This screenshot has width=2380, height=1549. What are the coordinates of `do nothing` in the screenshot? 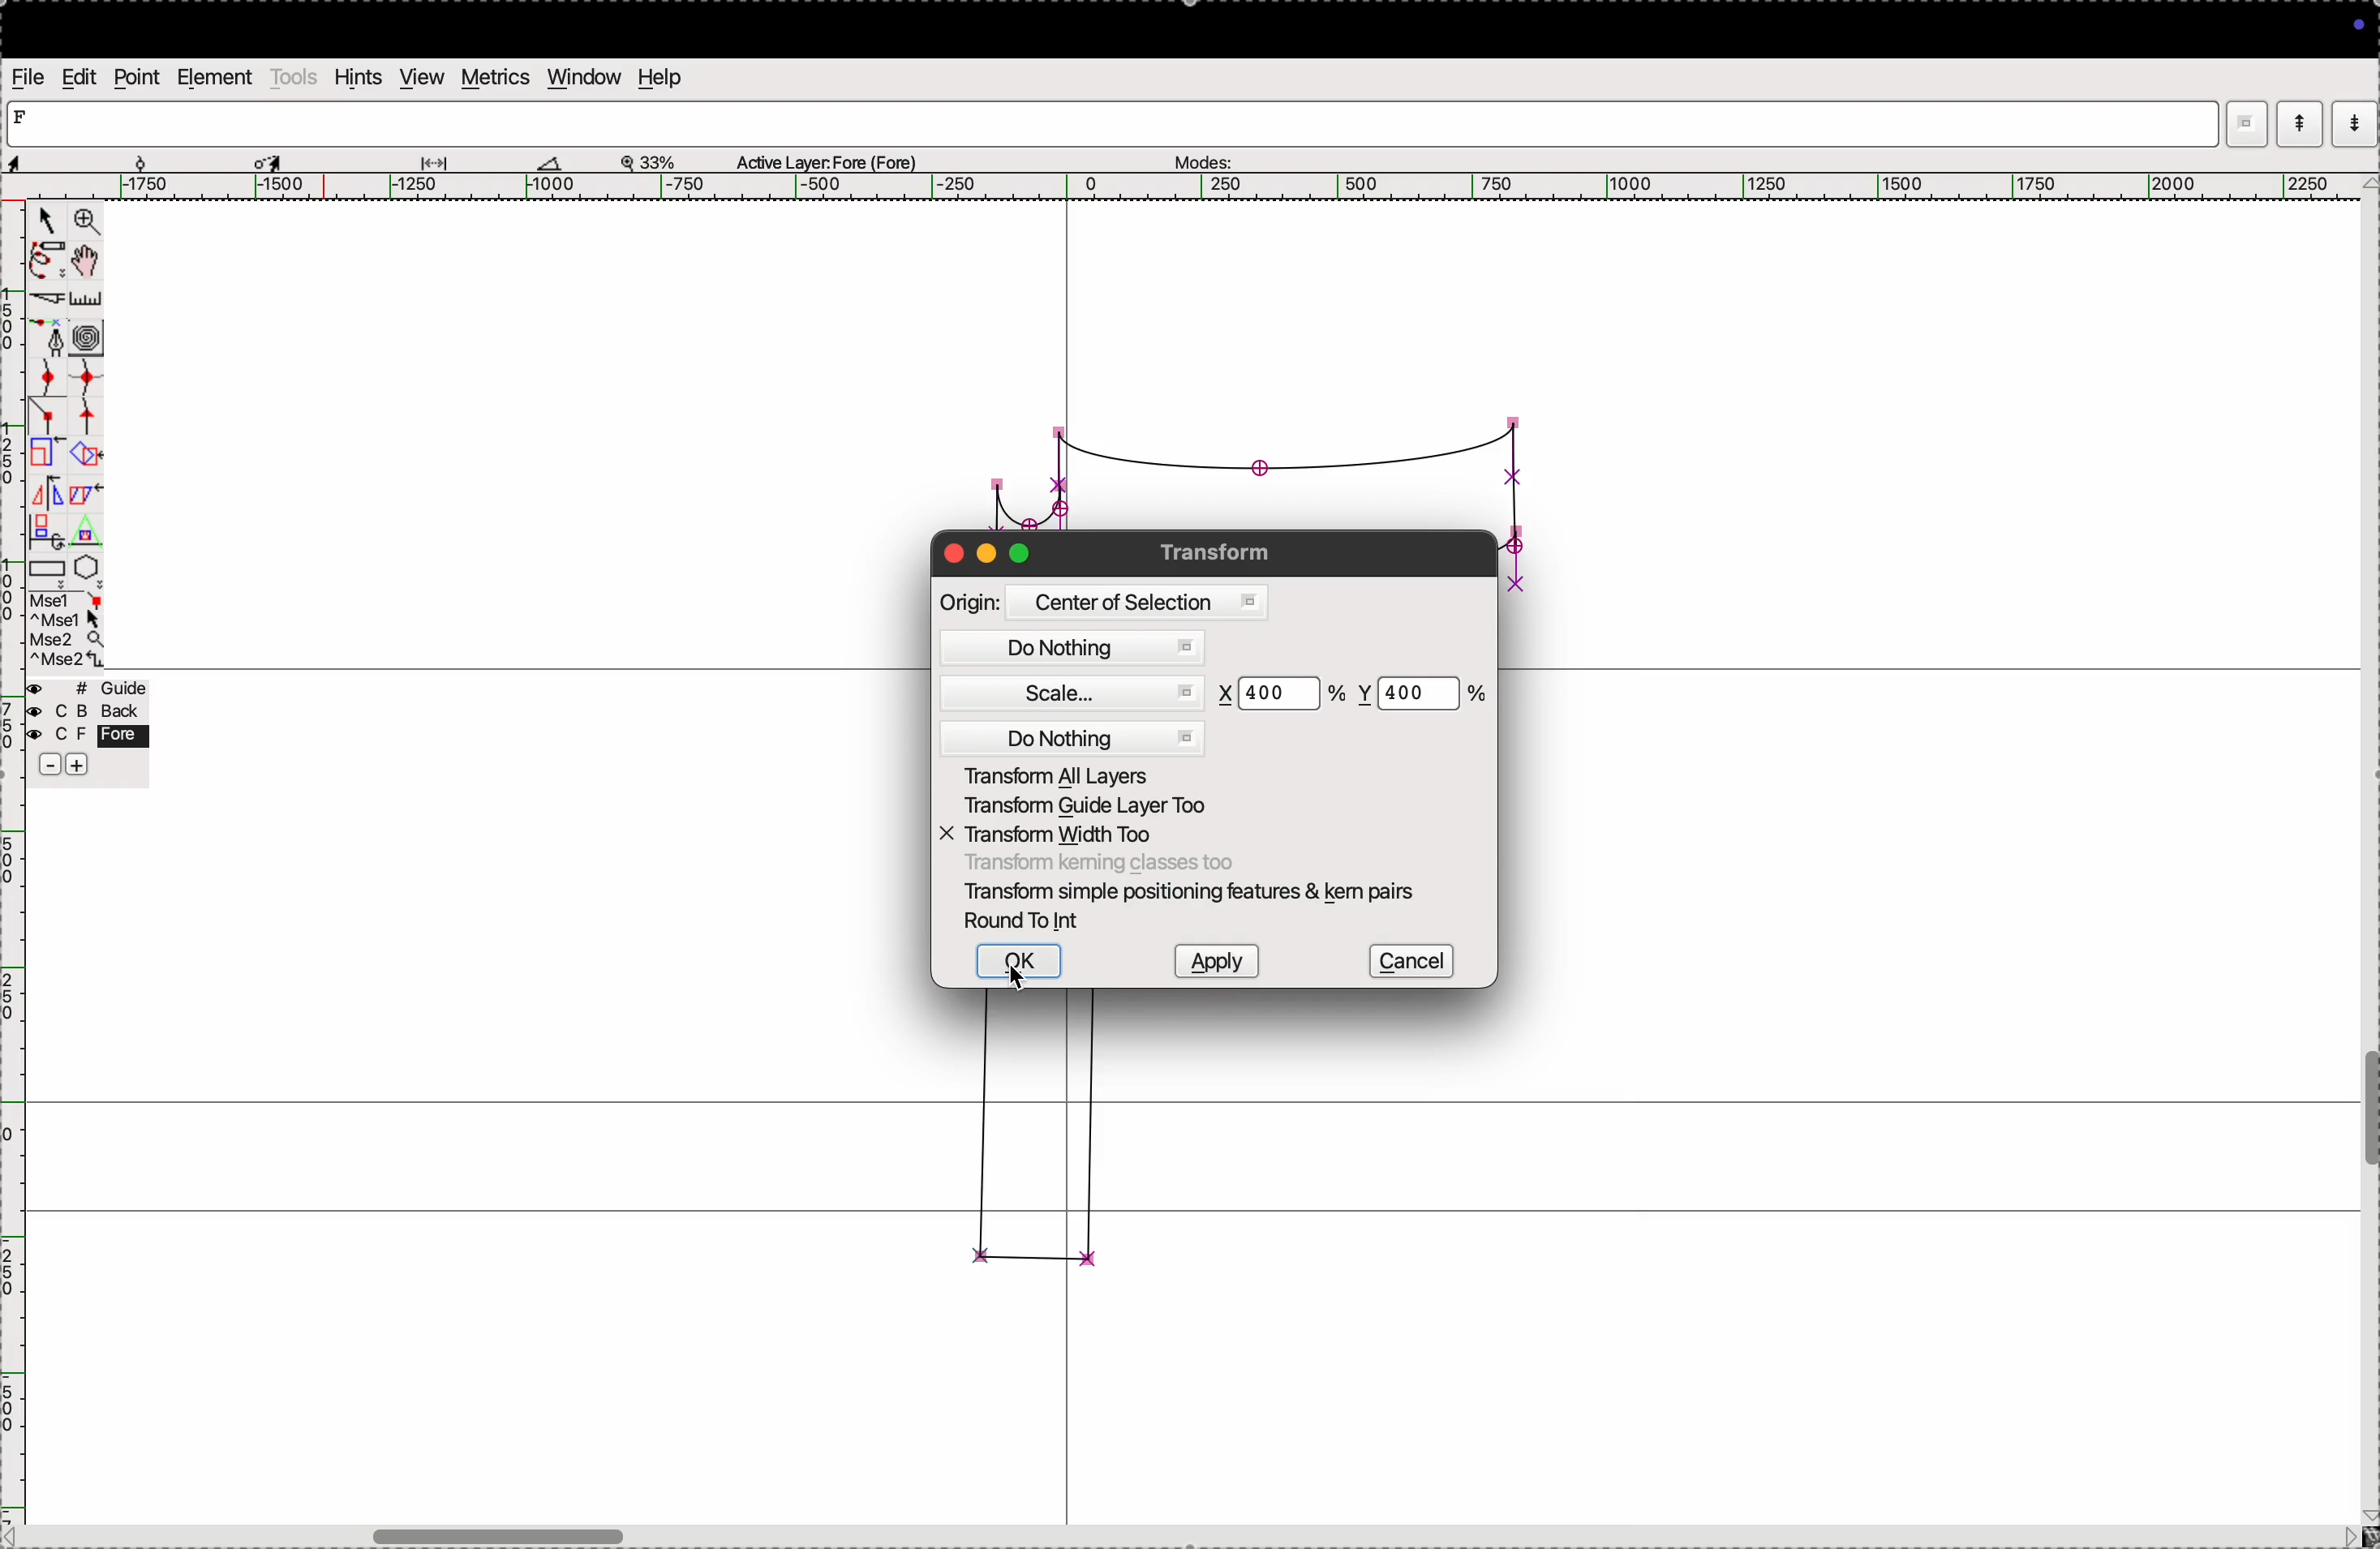 It's located at (1077, 649).